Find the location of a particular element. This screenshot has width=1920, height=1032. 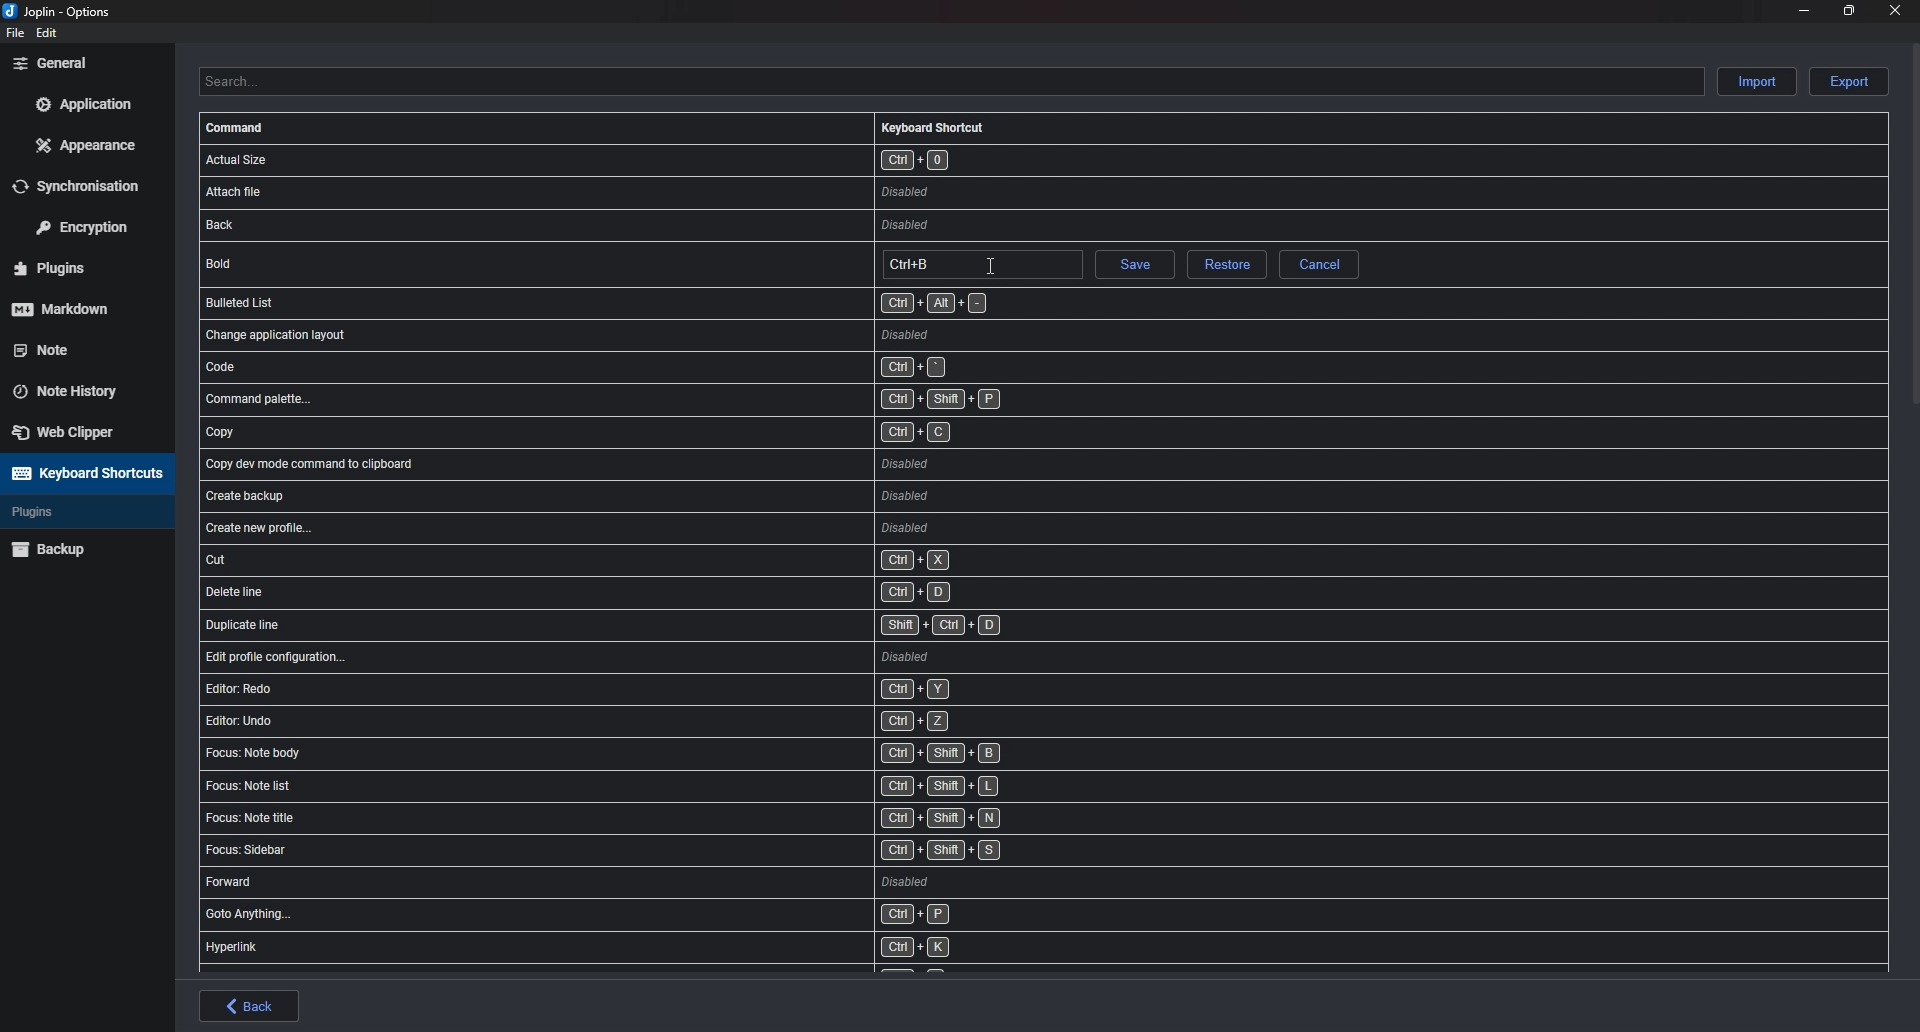

shortcut is located at coordinates (648, 947).